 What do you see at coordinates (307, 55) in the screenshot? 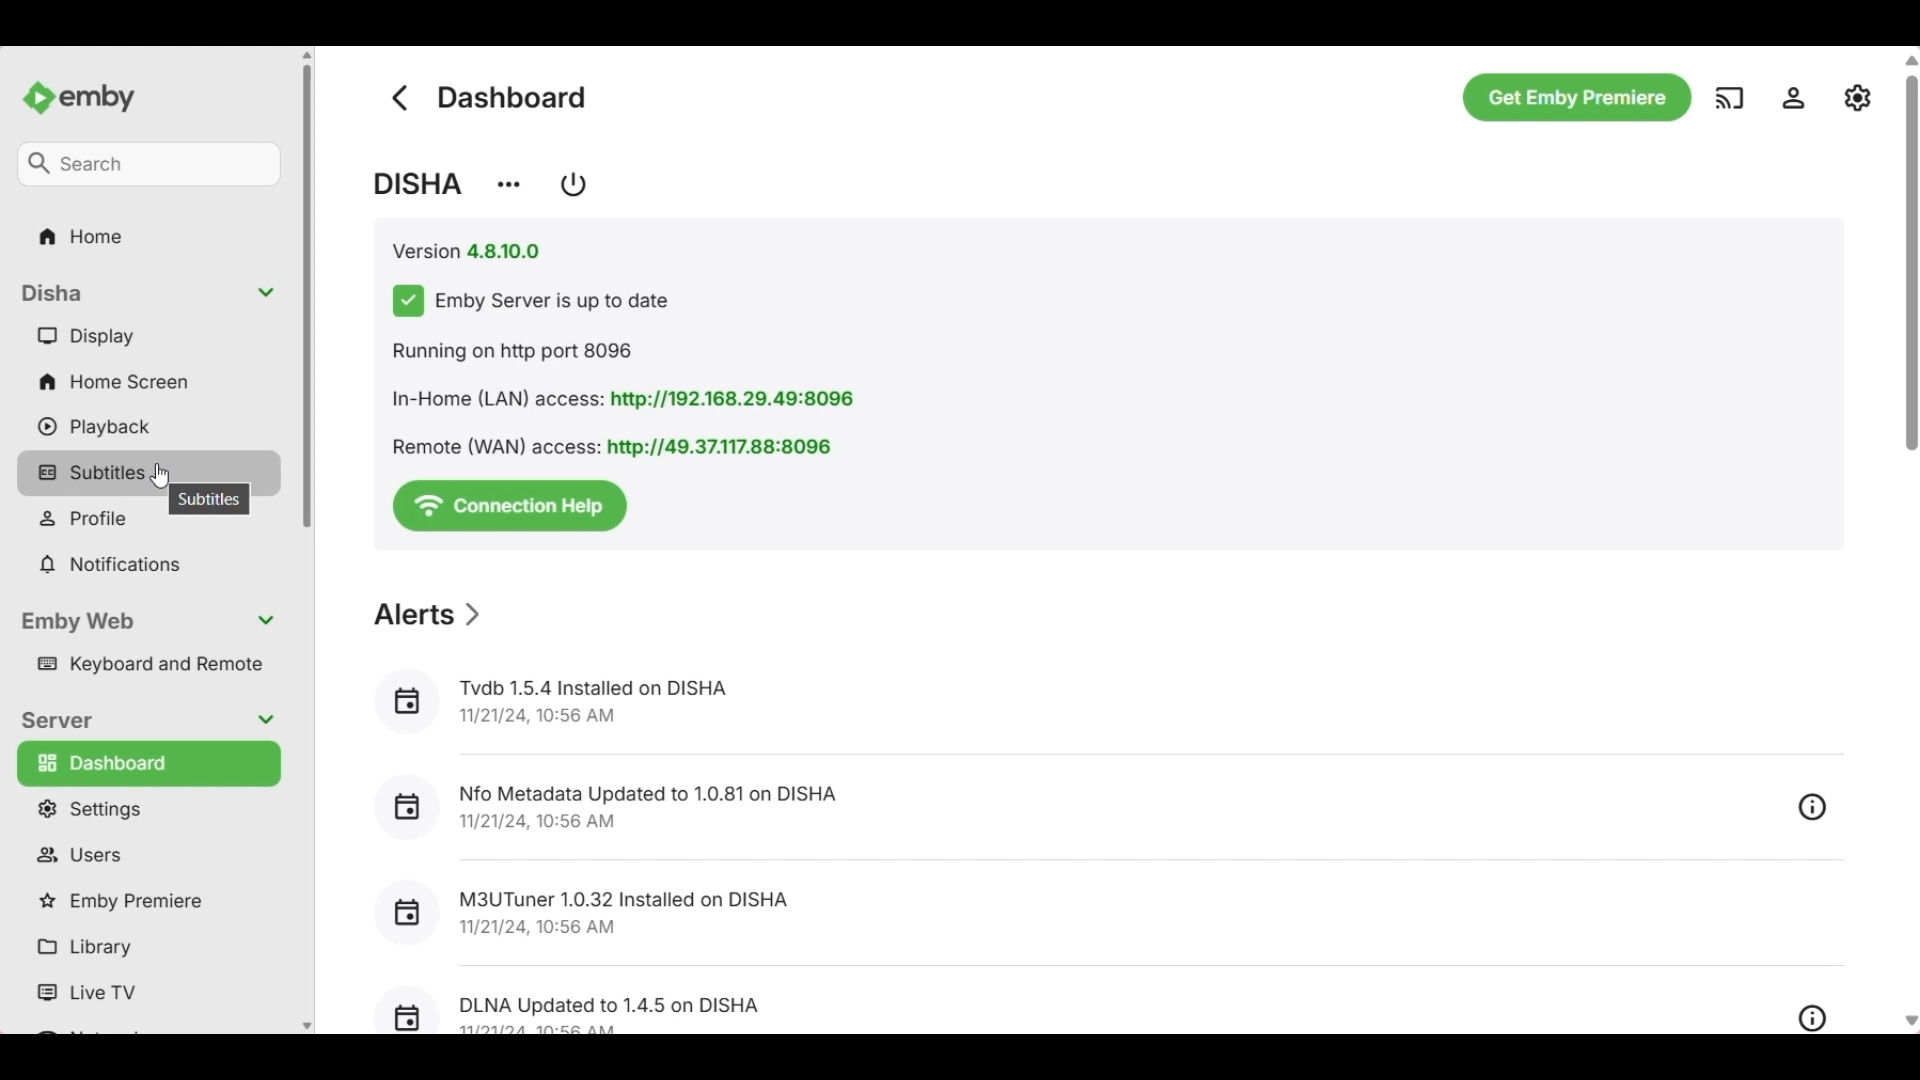
I see `Quick slide to top of left panel` at bounding box center [307, 55].